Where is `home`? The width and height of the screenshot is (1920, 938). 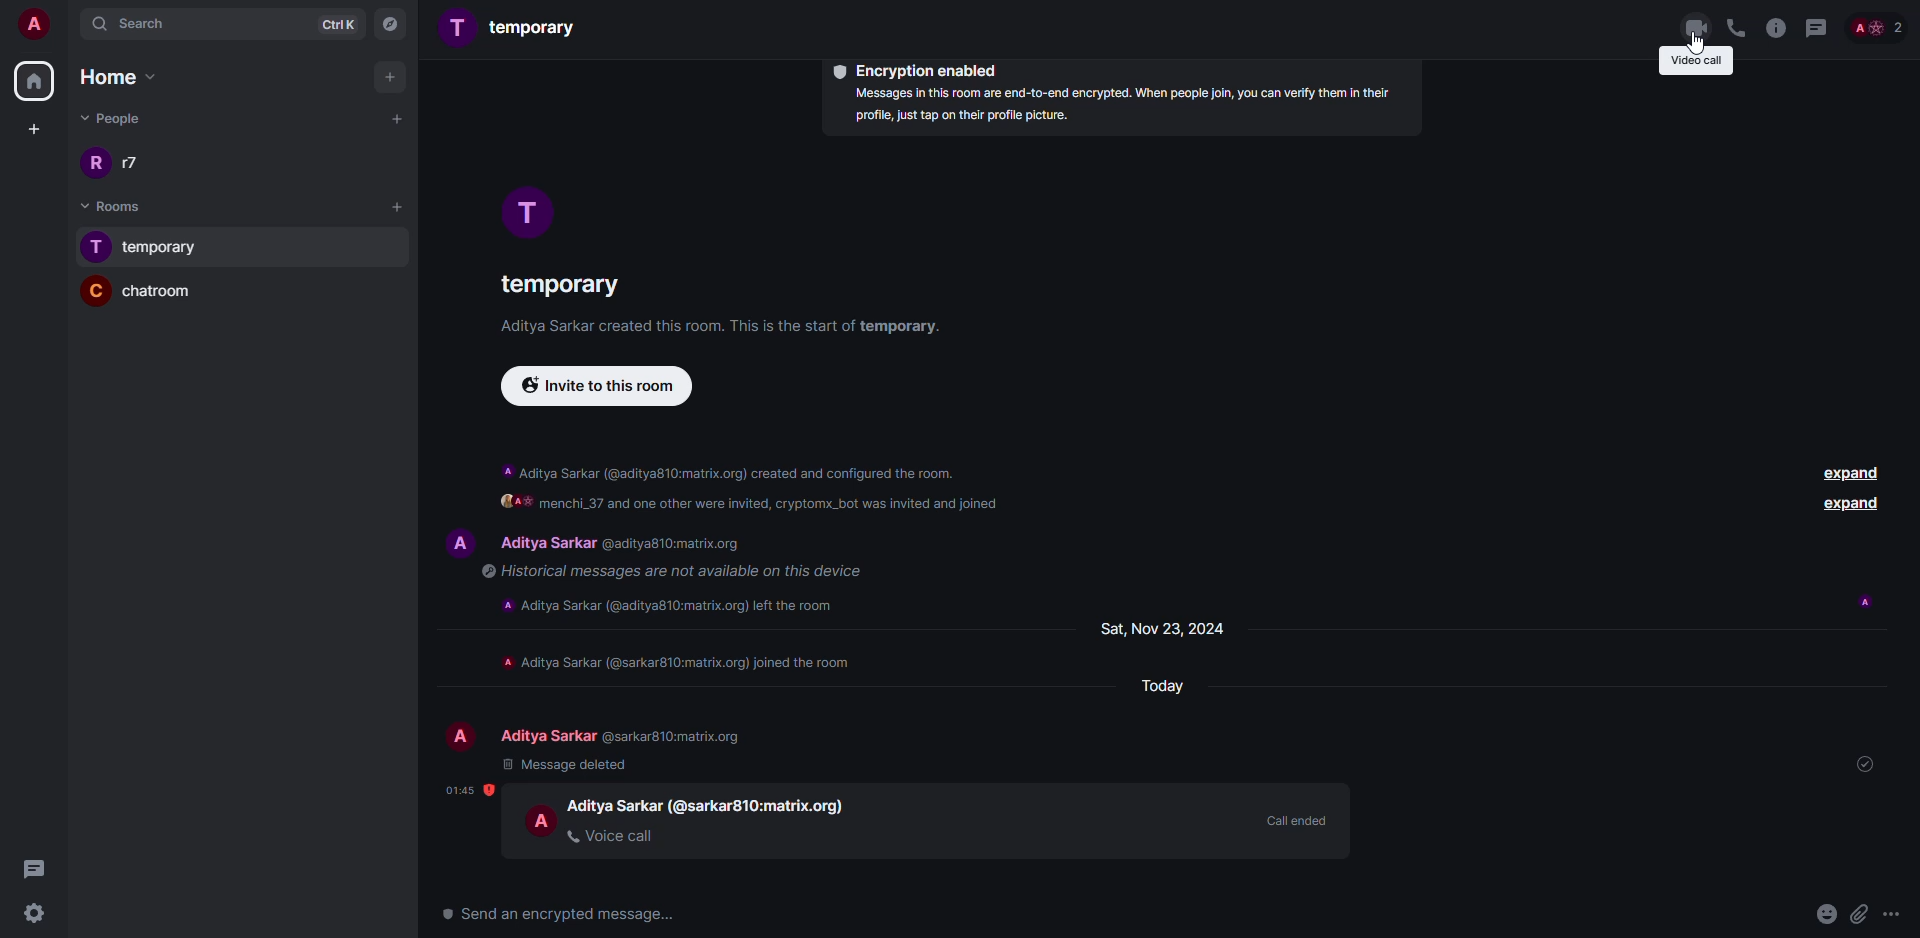 home is located at coordinates (33, 82).